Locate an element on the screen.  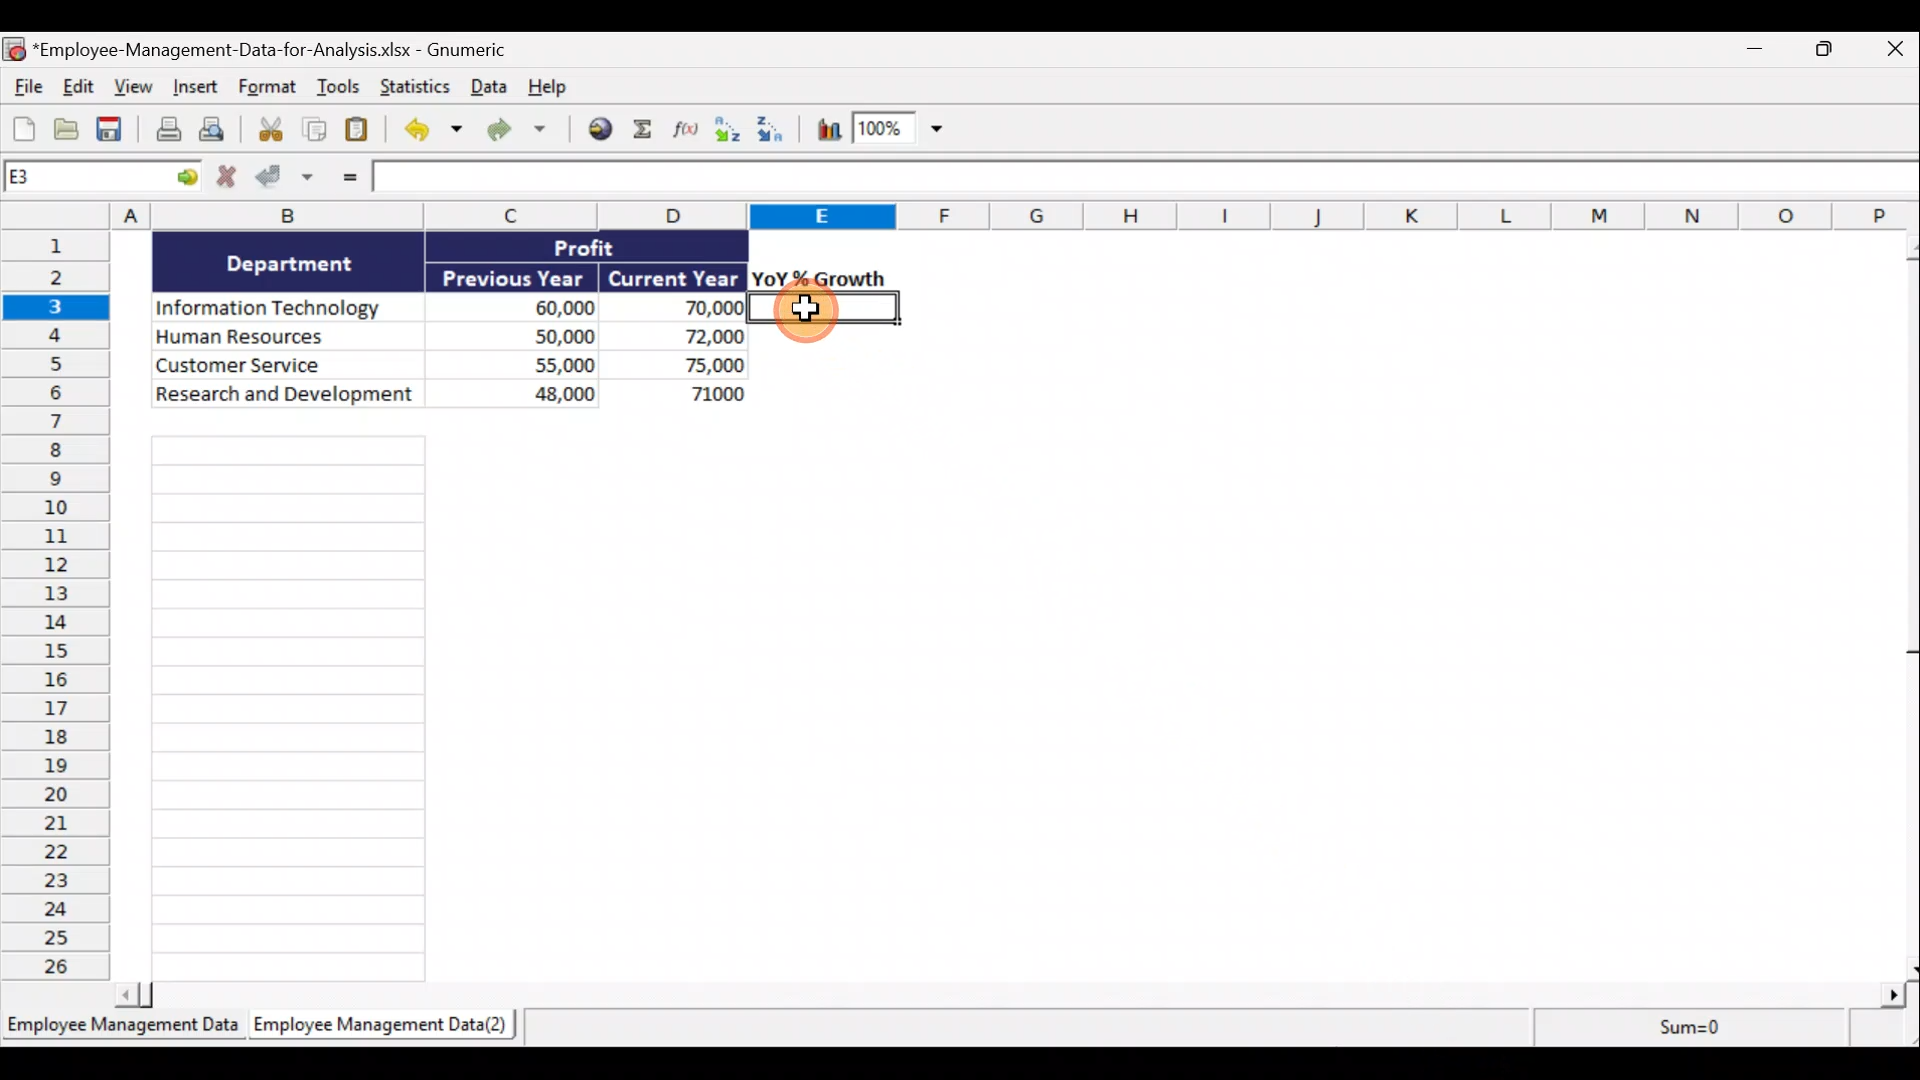
Format is located at coordinates (269, 89).